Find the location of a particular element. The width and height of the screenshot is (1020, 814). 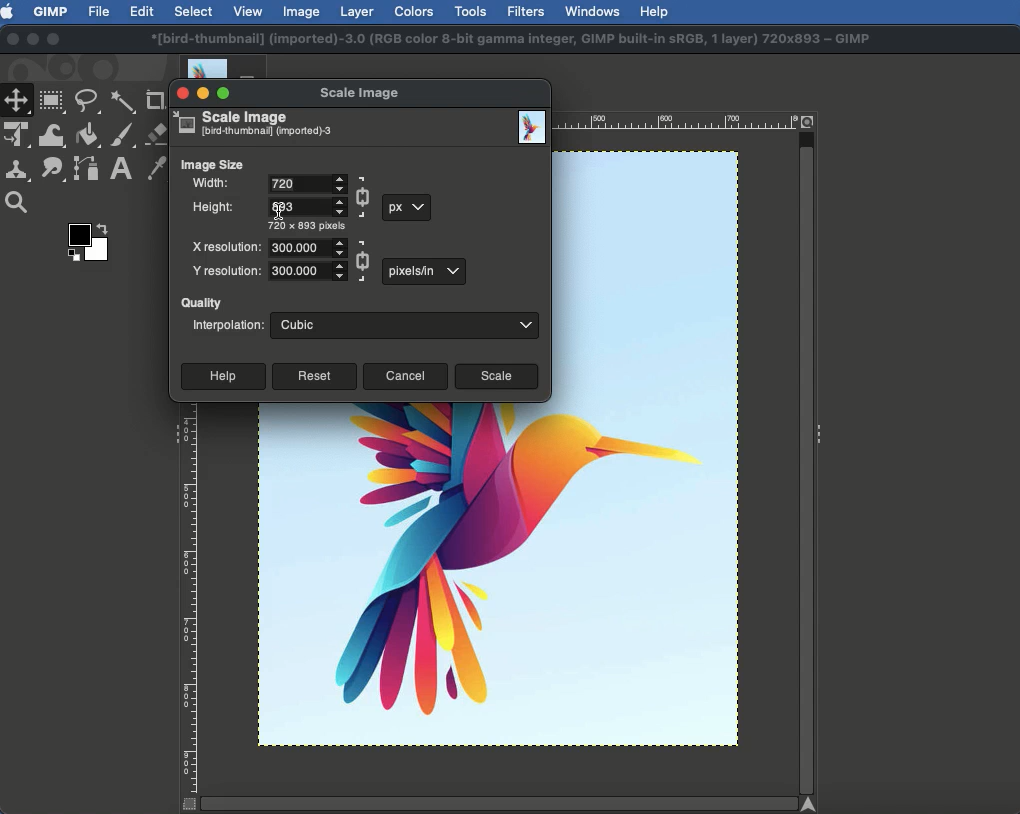

Linked is located at coordinates (364, 260).